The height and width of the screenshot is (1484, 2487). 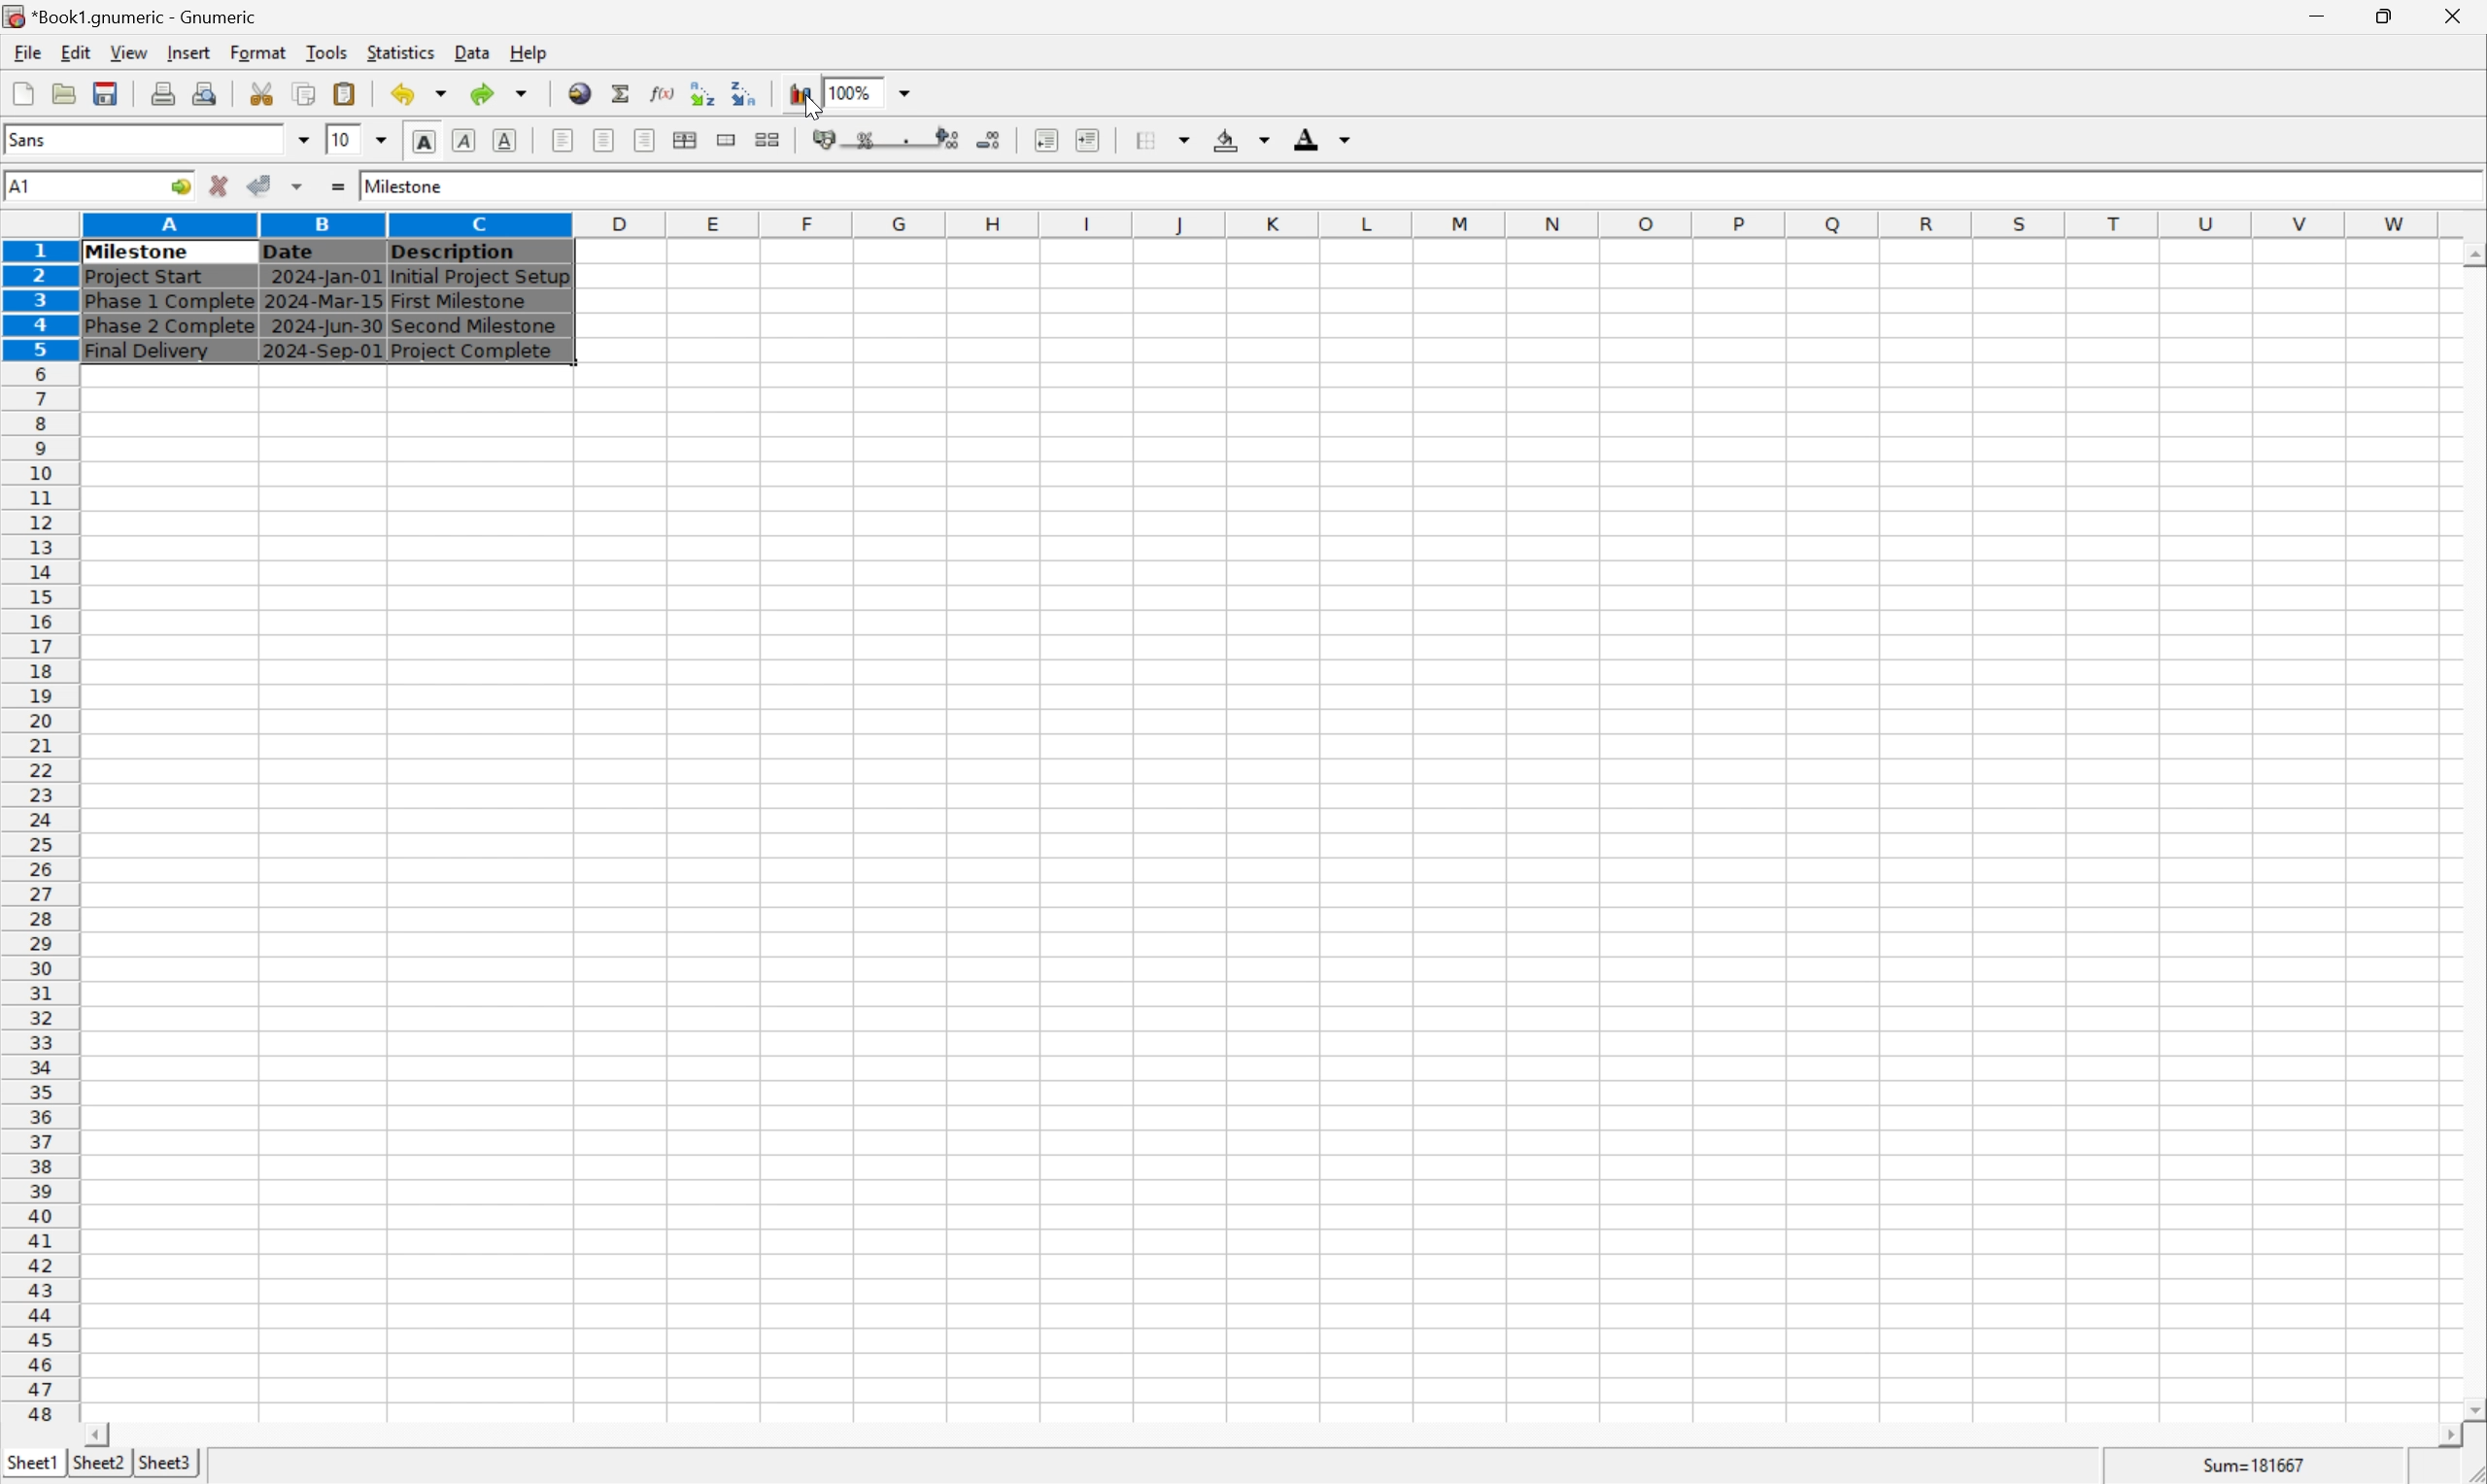 I want to click on underline, so click(x=505, y=140).